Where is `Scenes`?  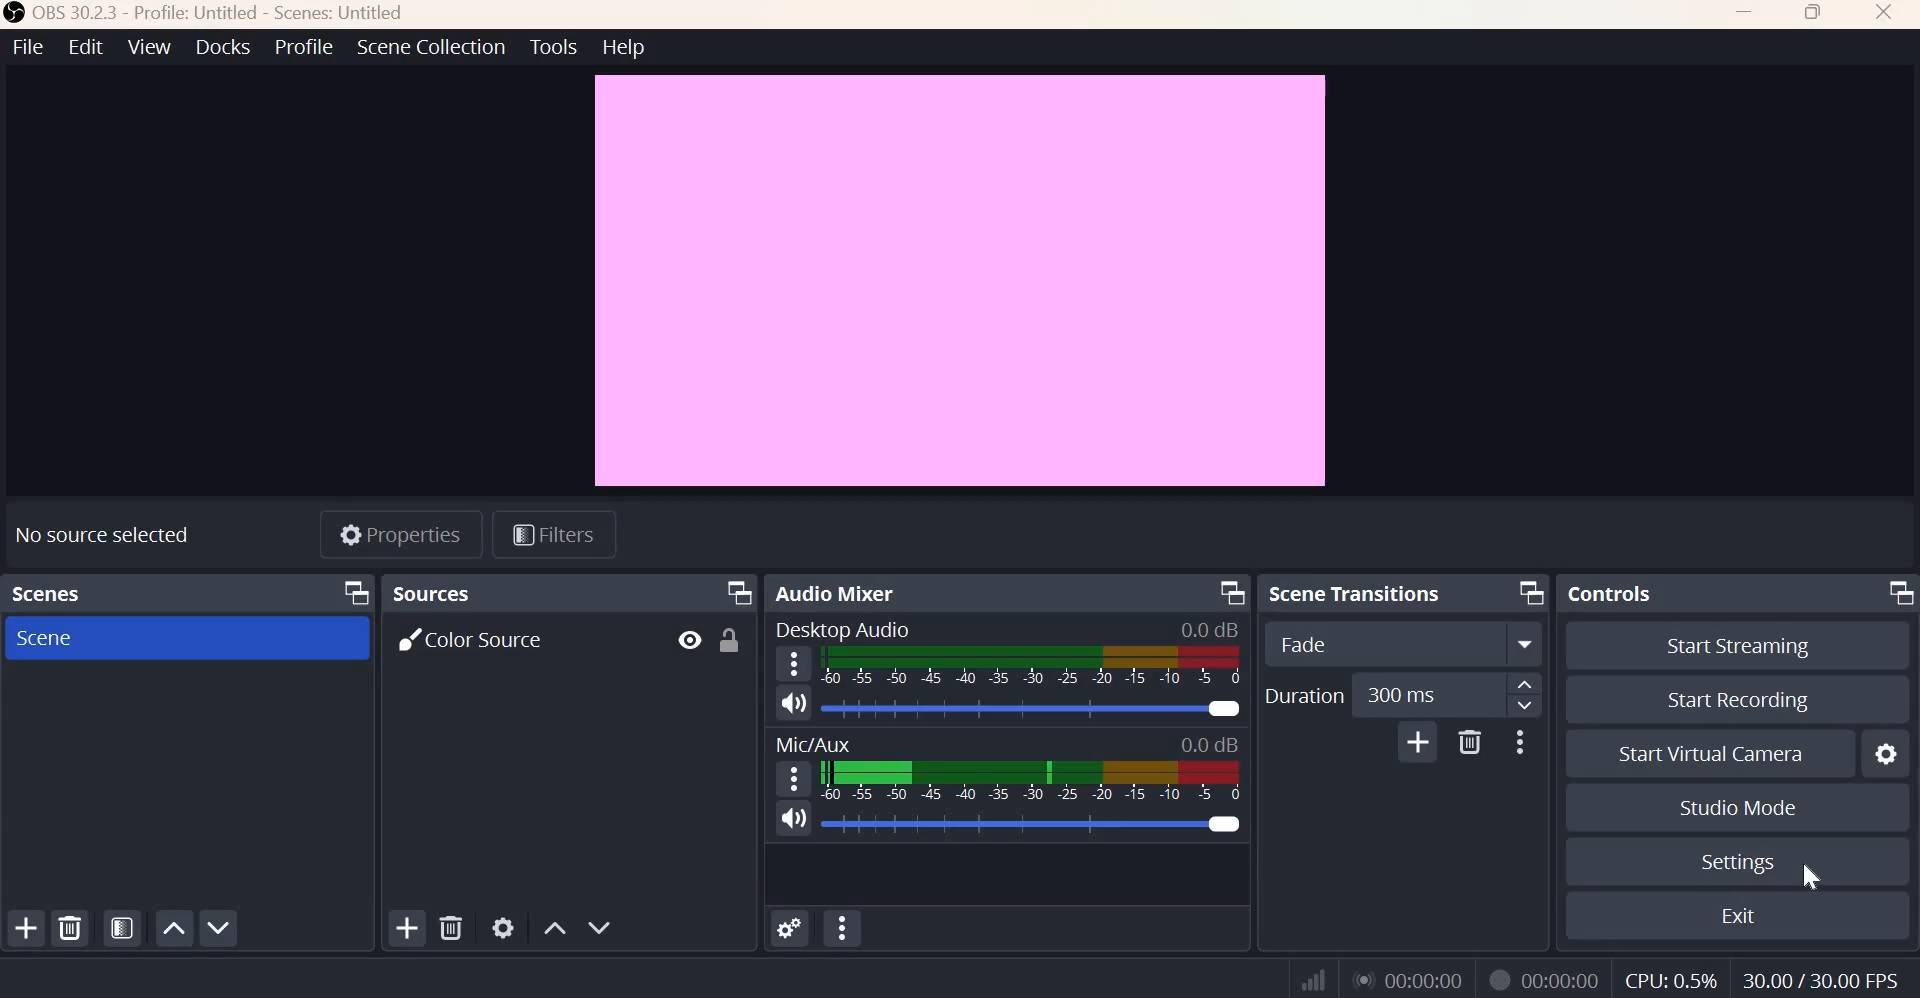 Scenes is located at coordinates (47, 591).